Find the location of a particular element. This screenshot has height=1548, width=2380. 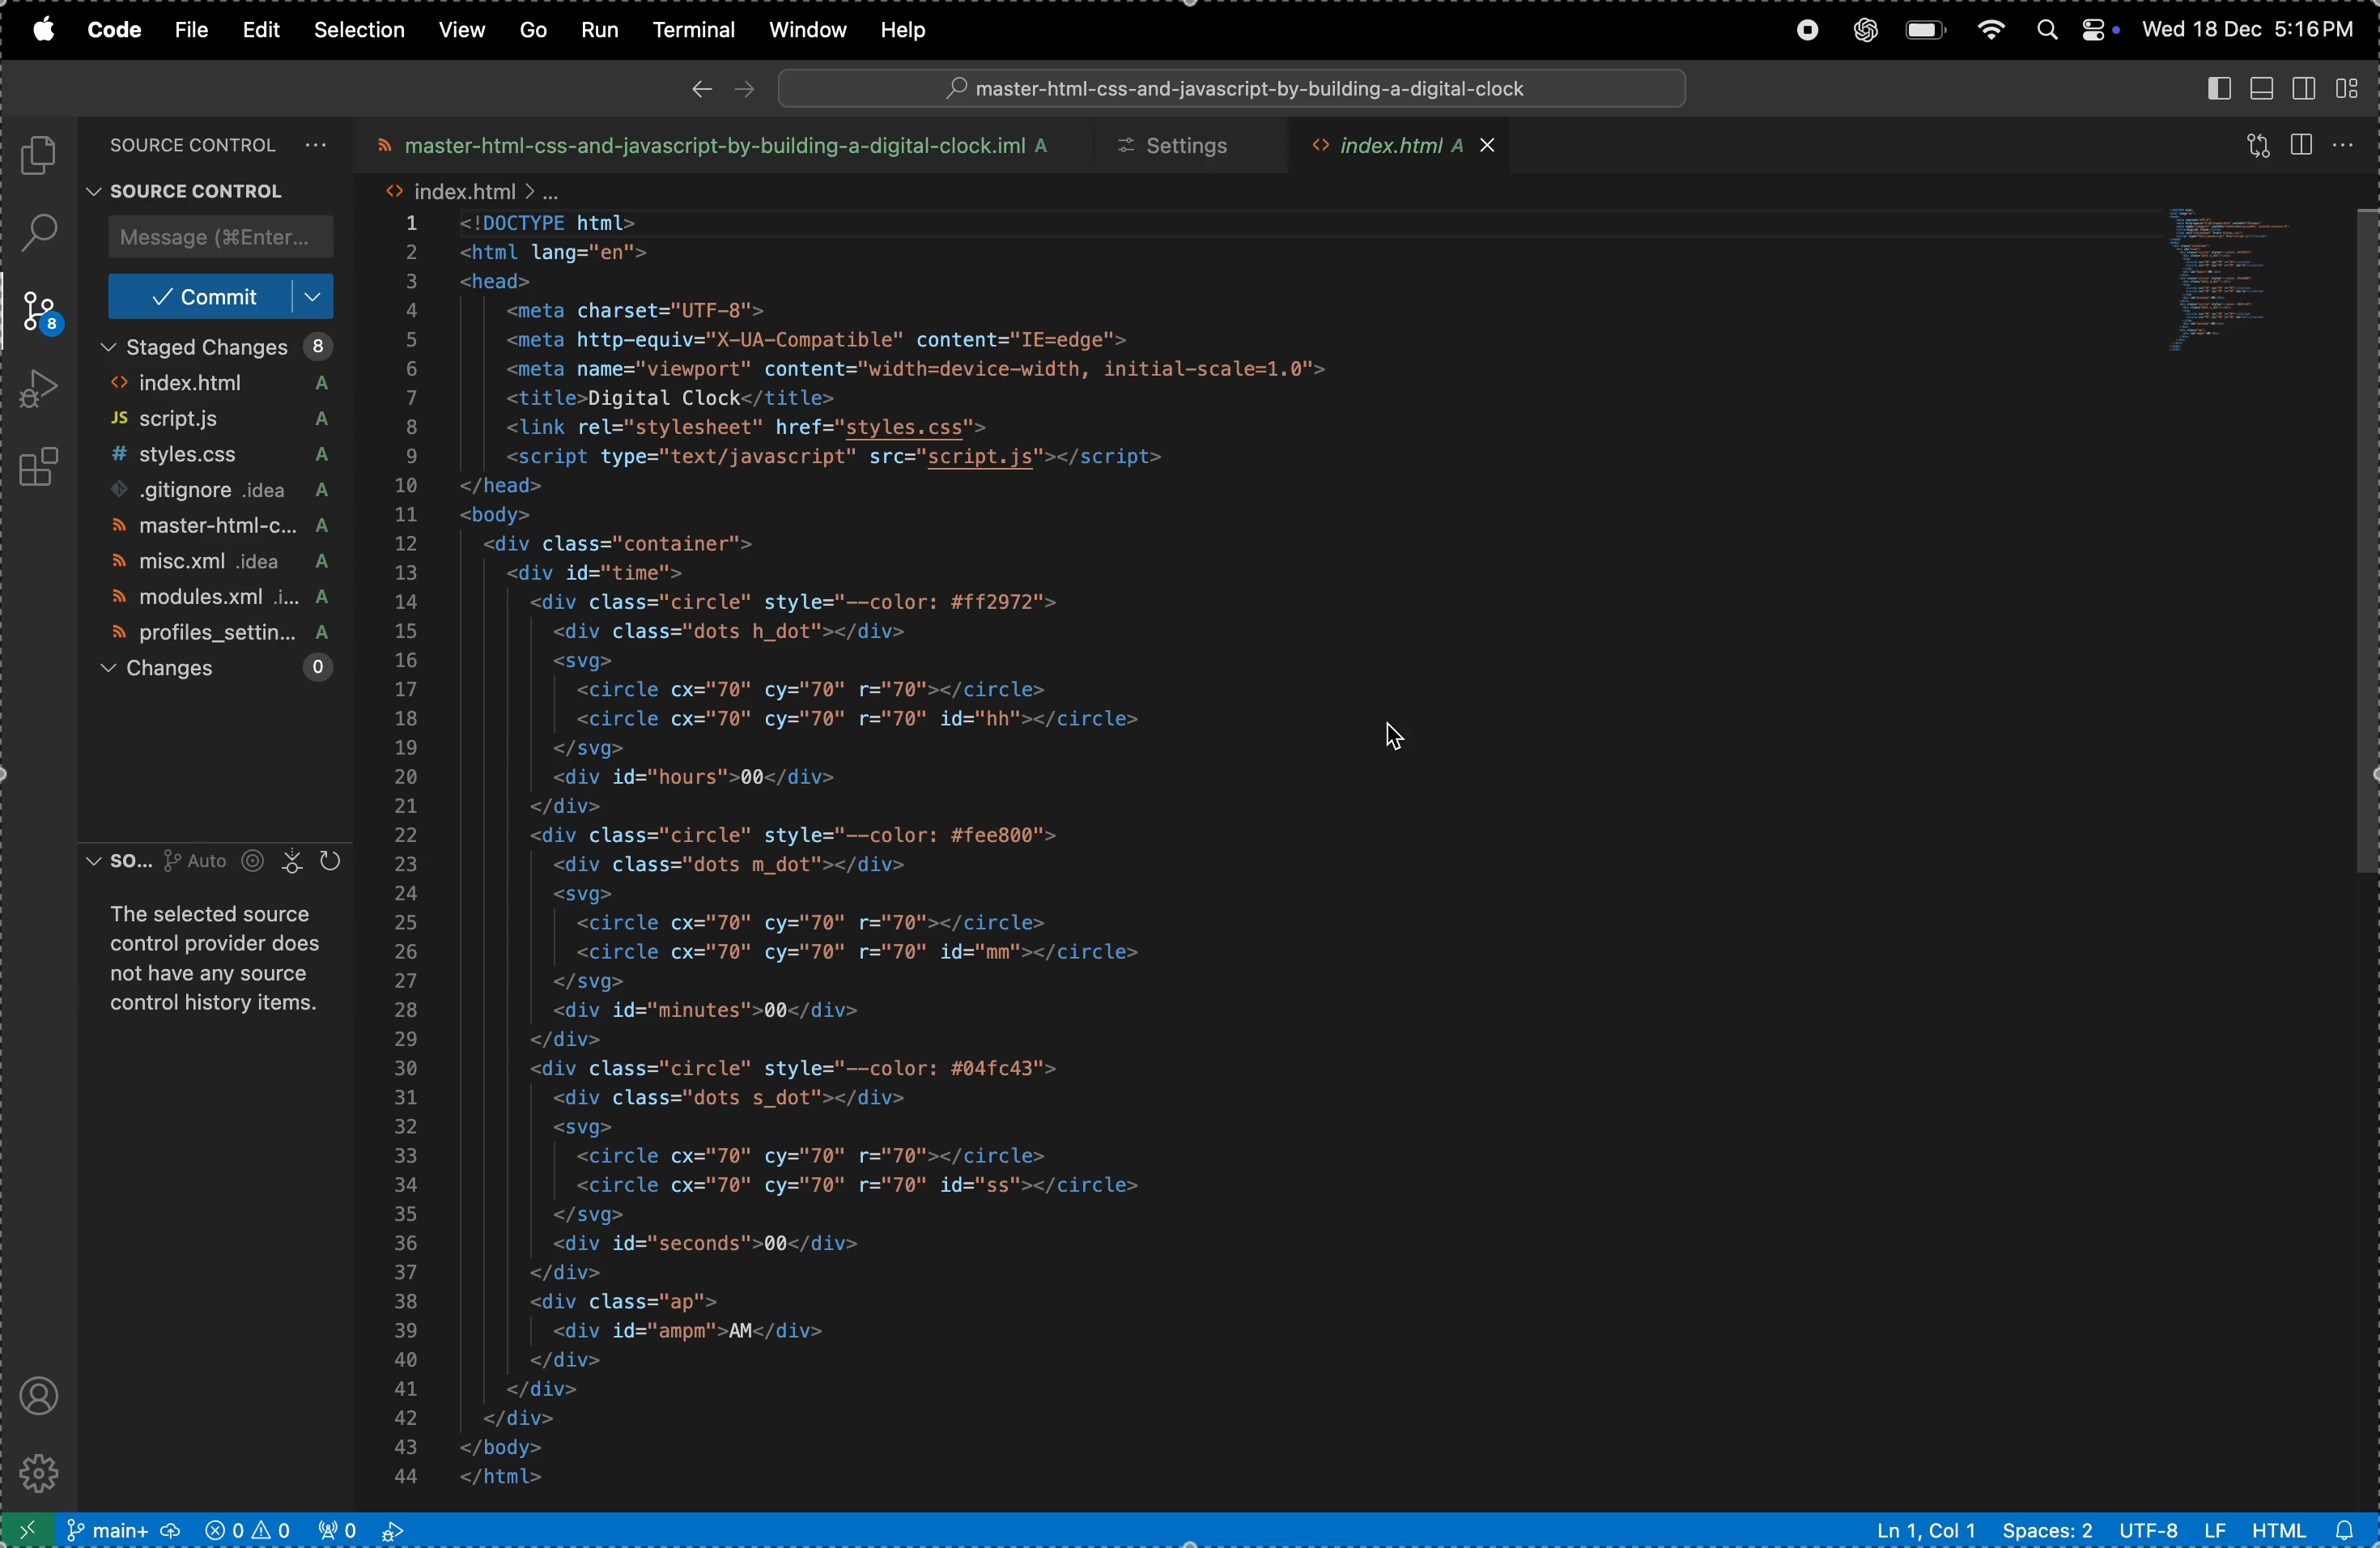

<head> is located at coordinates (502, 284).